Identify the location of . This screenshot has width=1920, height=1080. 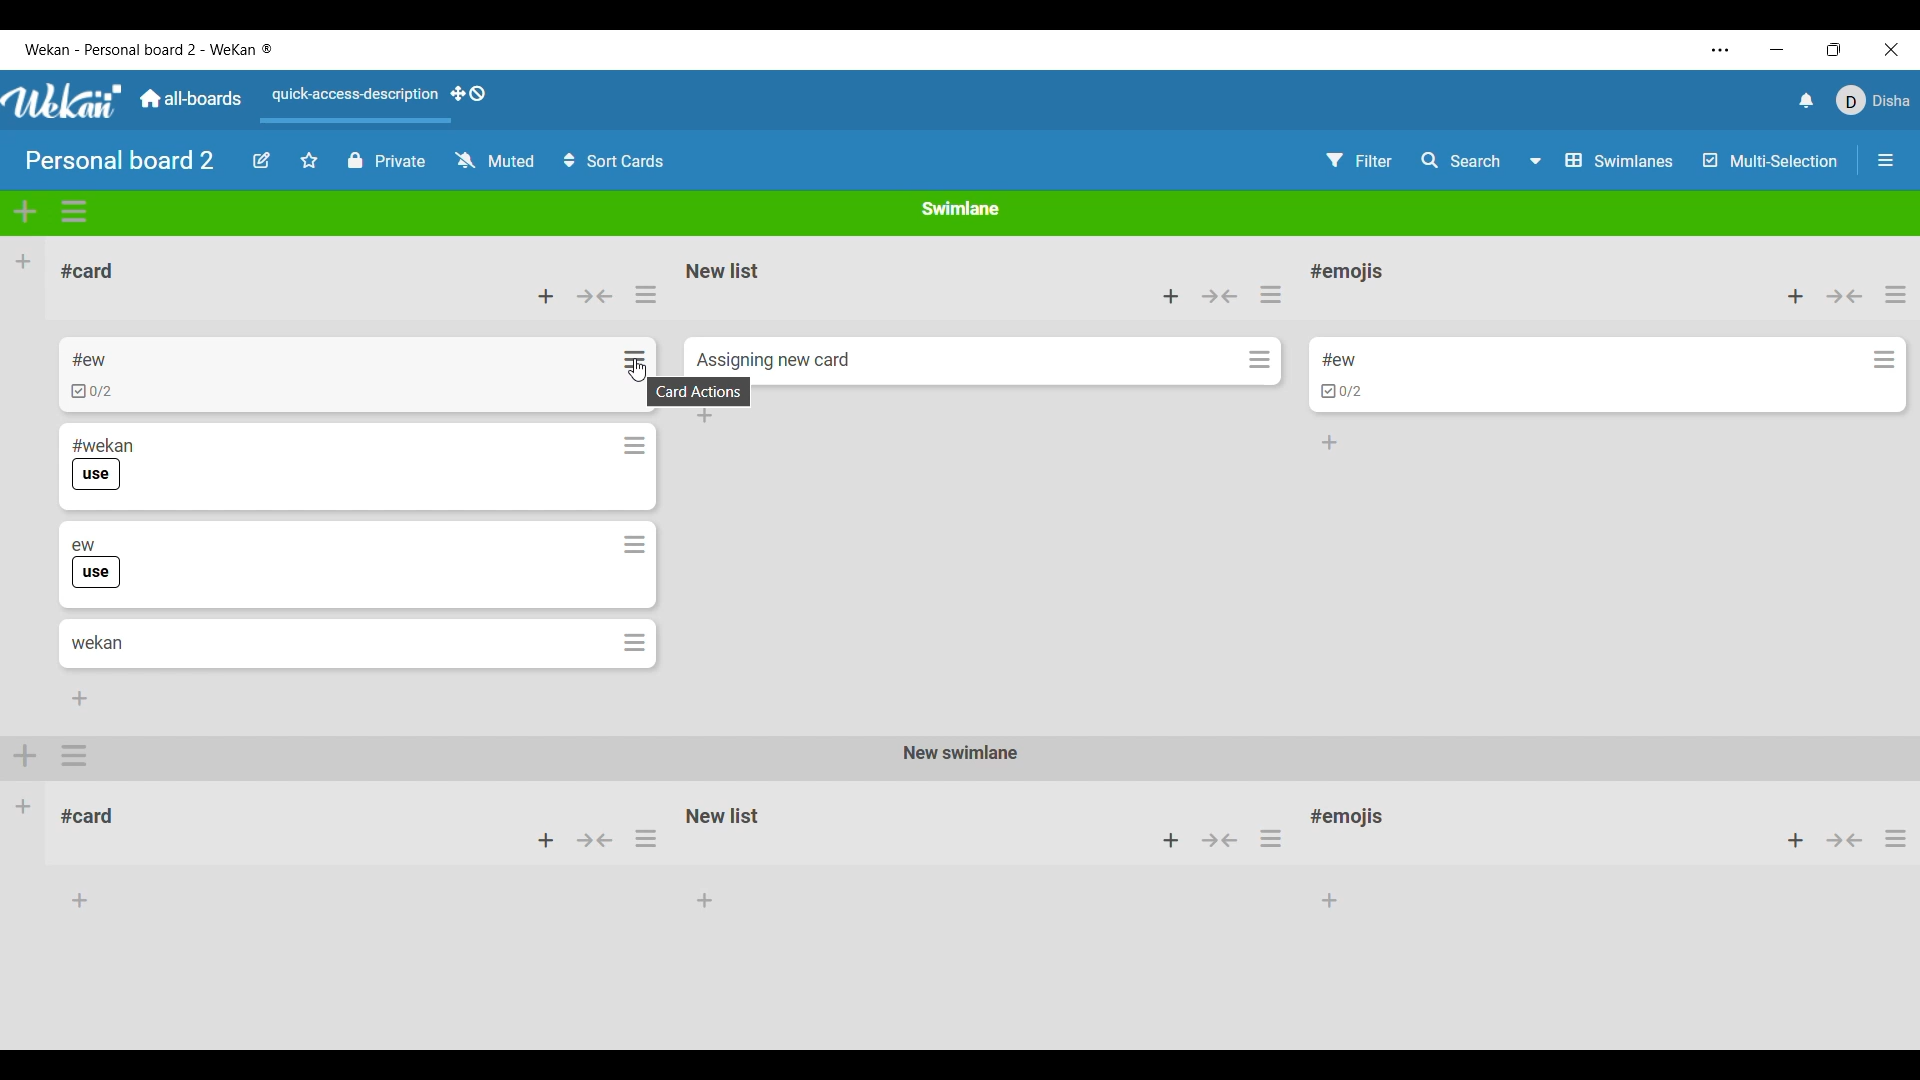
(1846, 843).